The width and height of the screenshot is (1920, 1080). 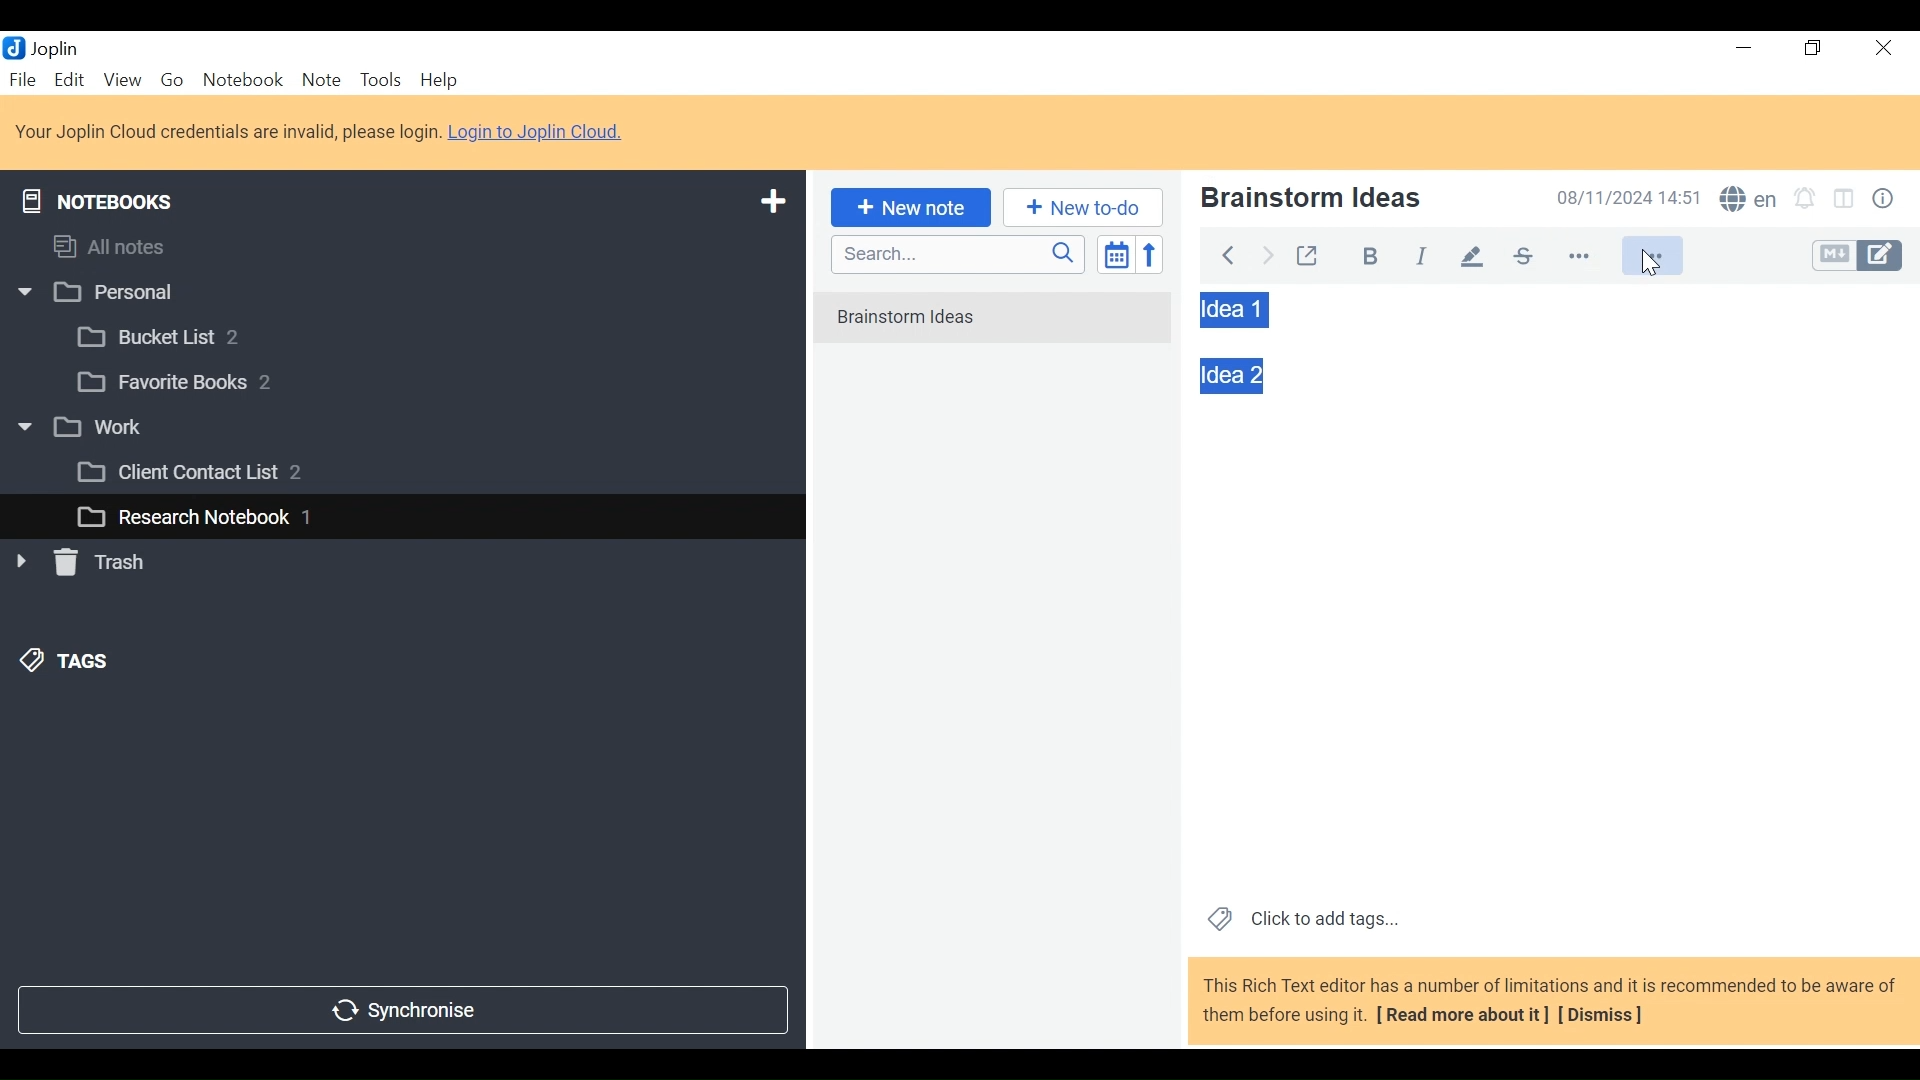 I want to click on Set alarm, so click(x=1805, y=201).